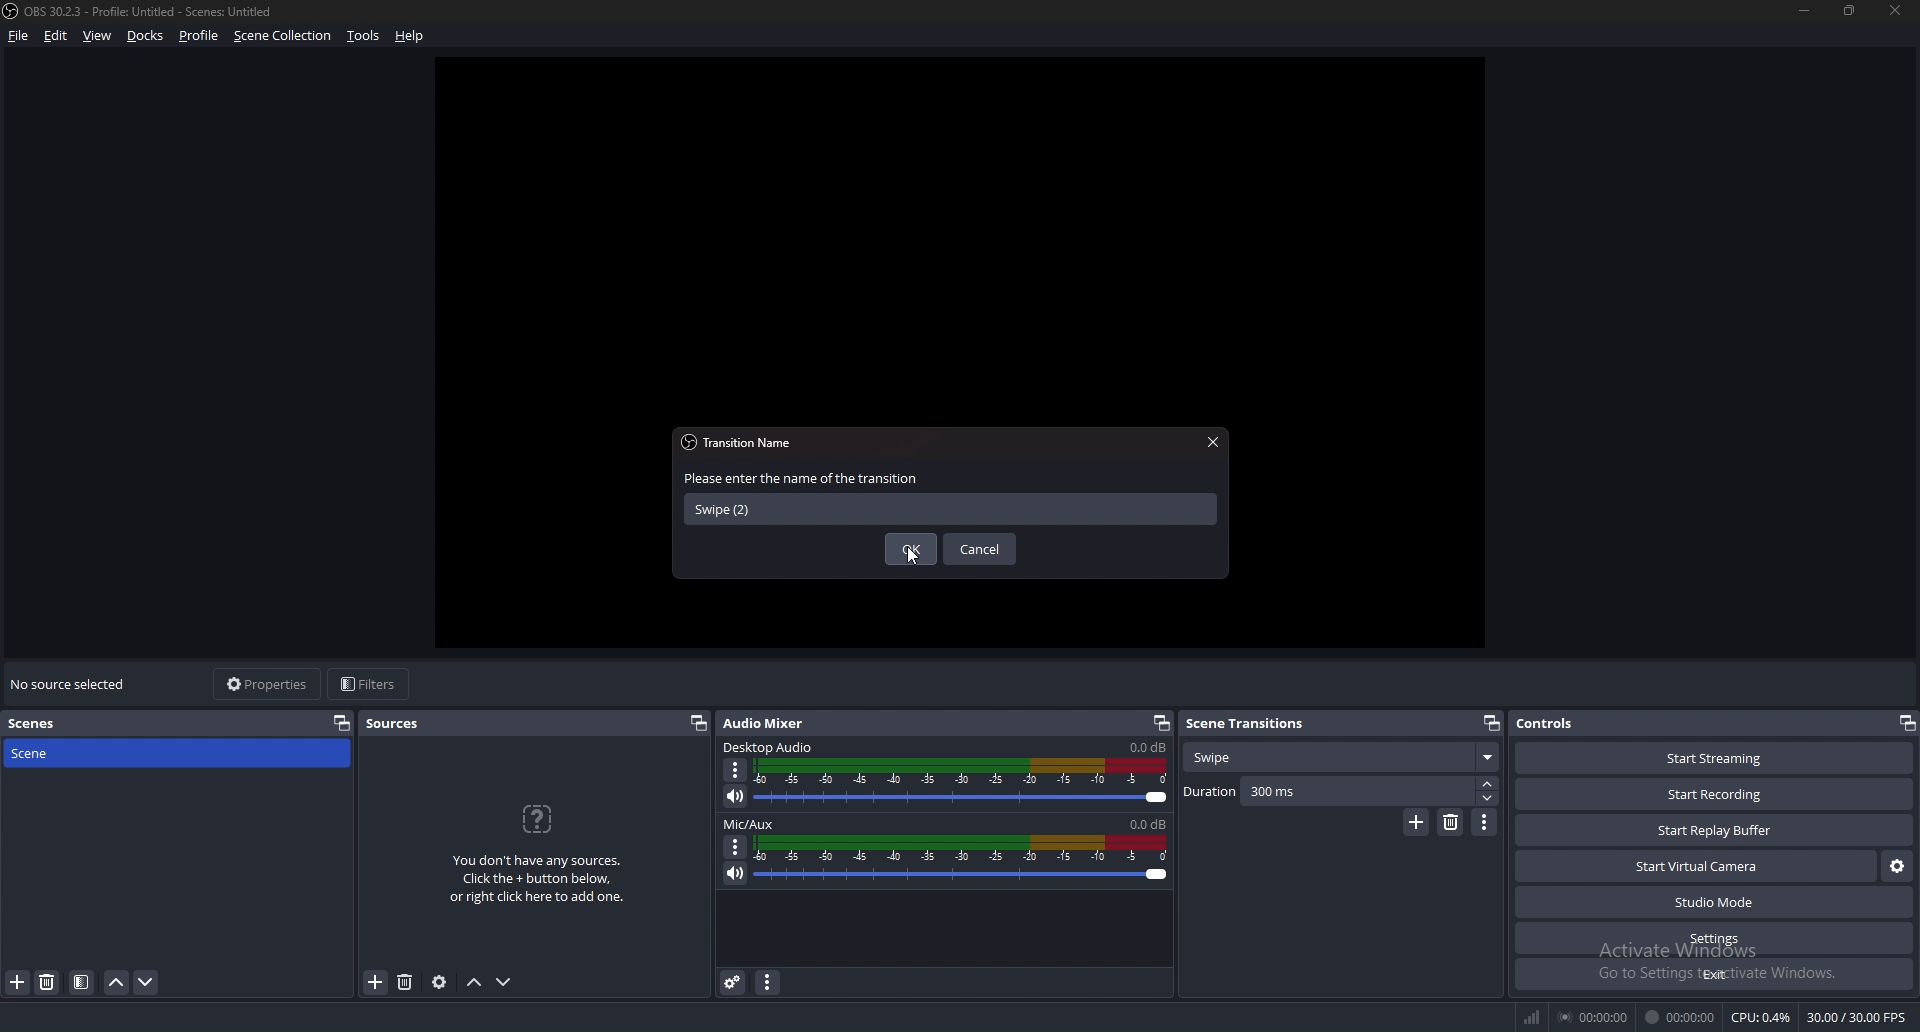 The width and height of the screenshot is (1920, 1032). Describe the element at coordinates (116, 982) in the screenshot. I see `move scene up` at that location.